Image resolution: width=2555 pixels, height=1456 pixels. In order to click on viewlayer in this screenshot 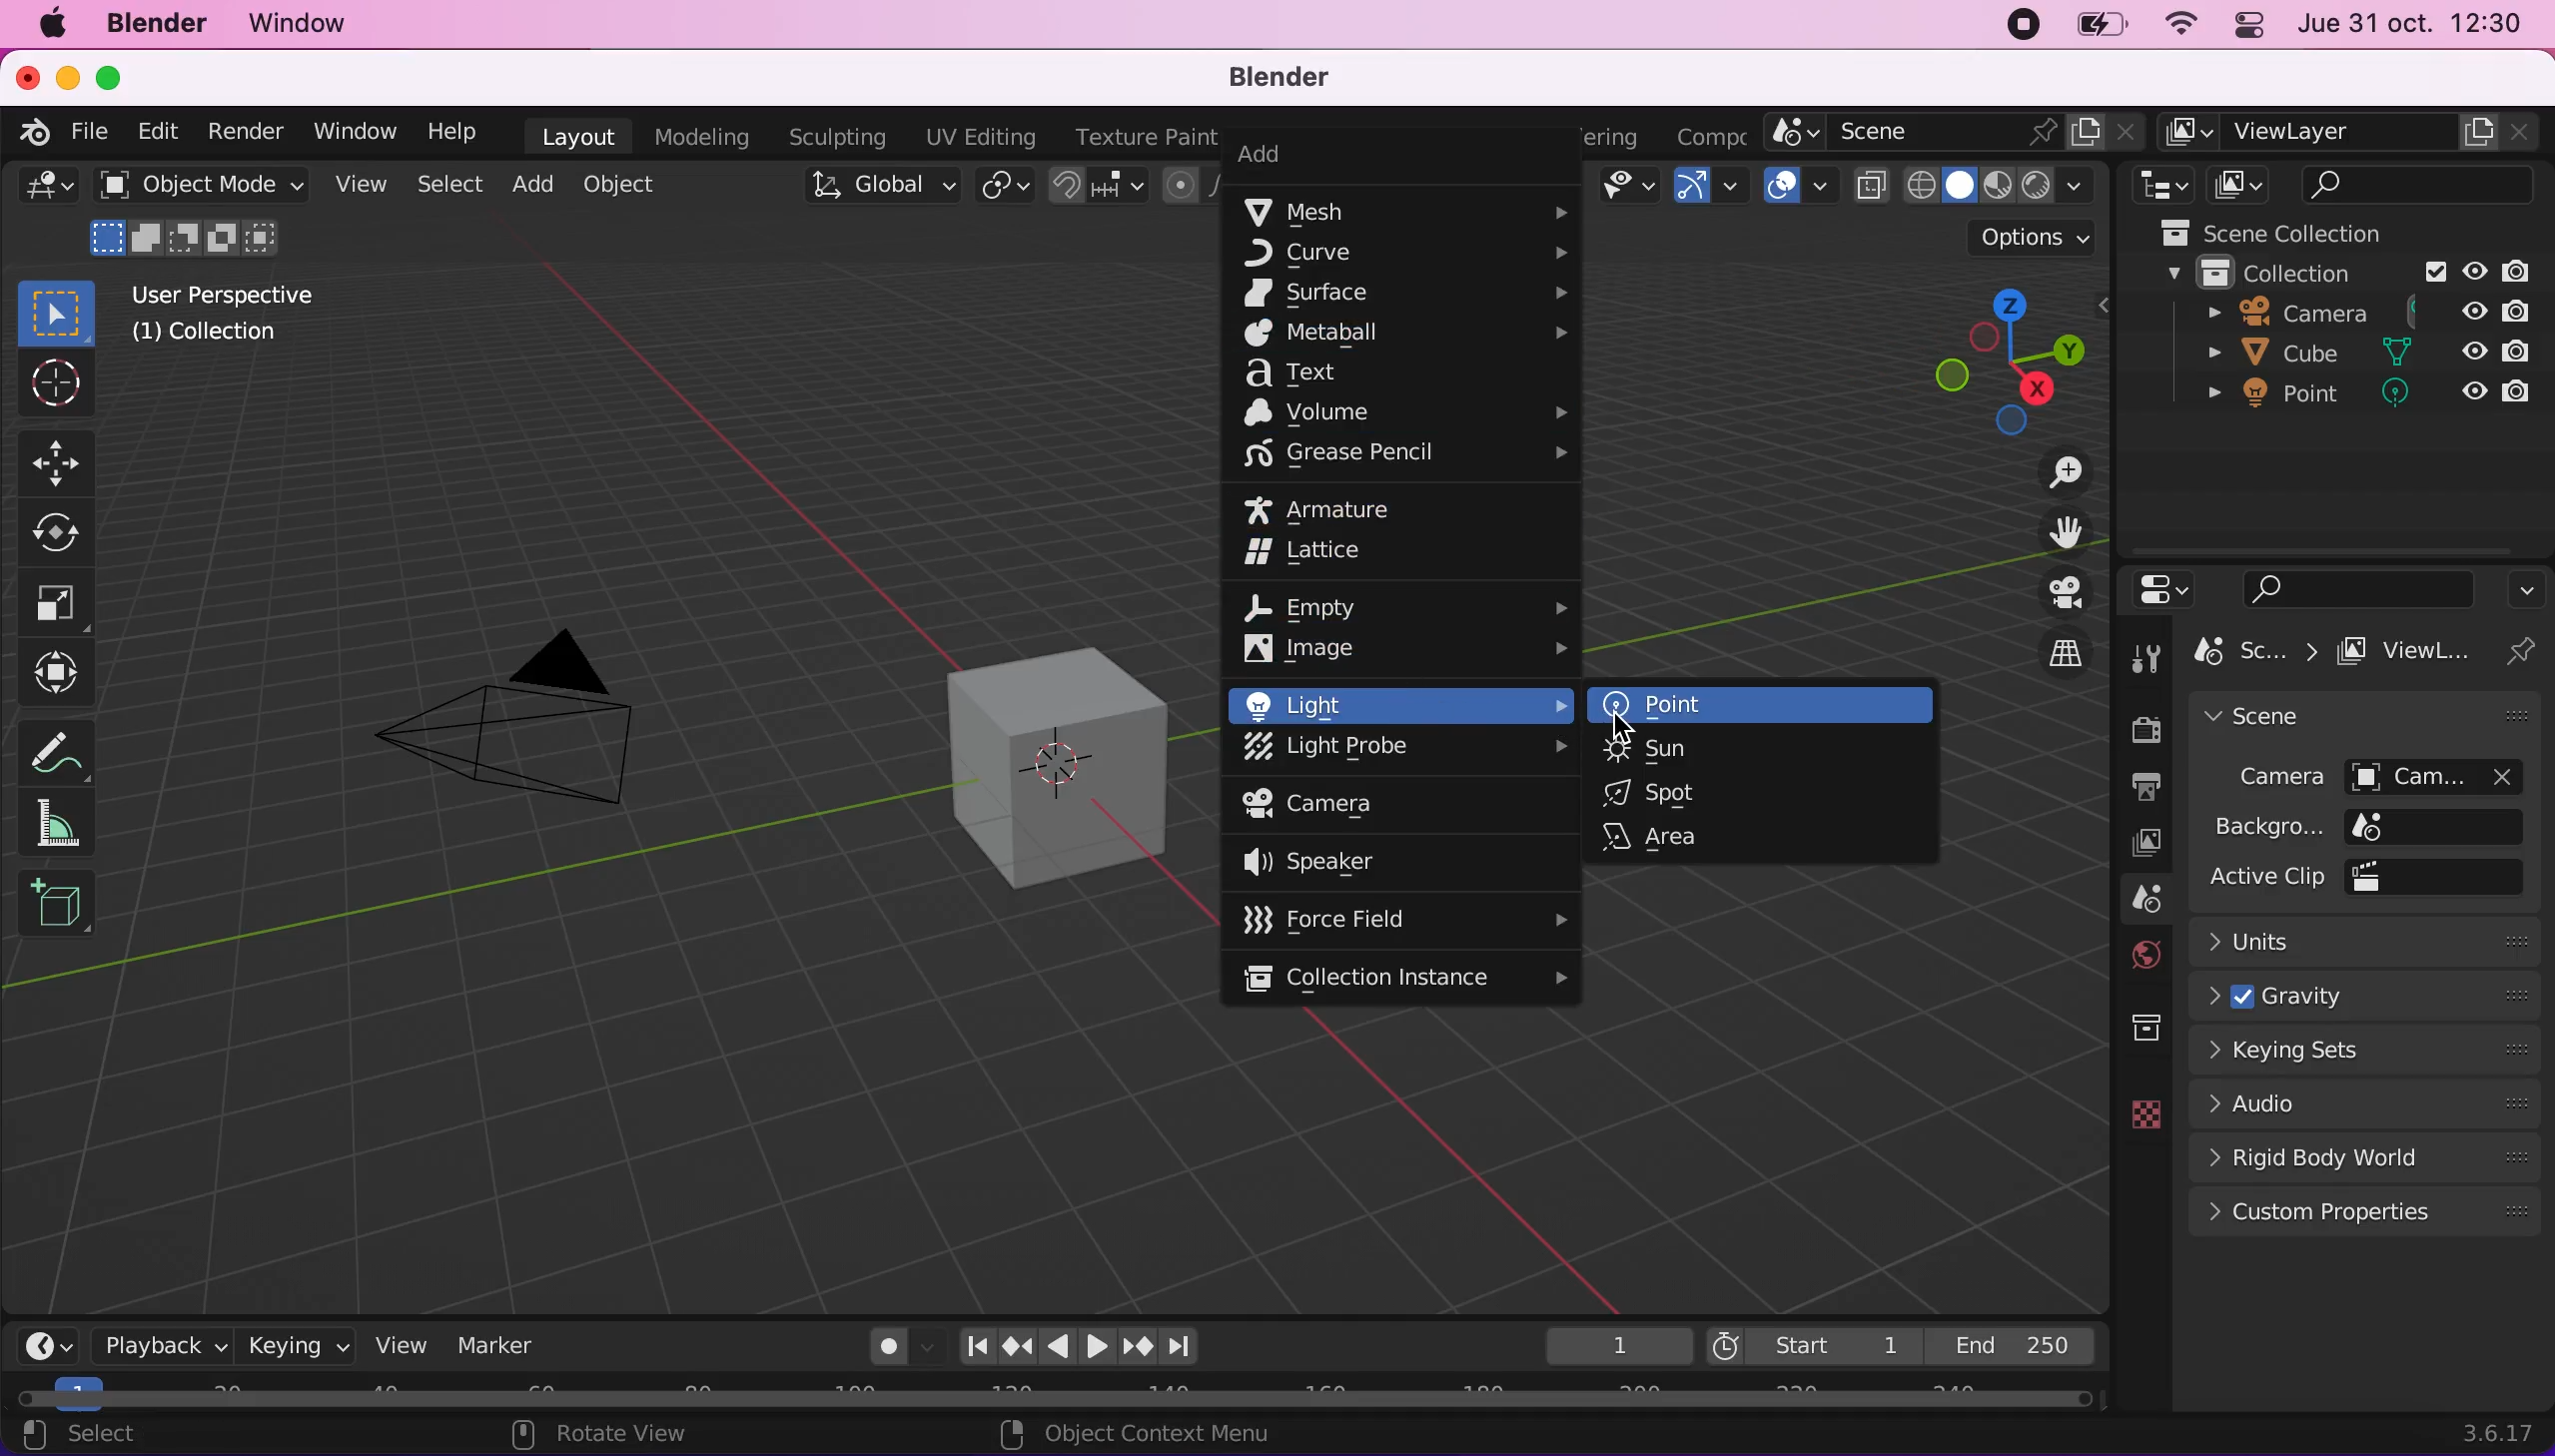, I will do `click(2416, 652)`.